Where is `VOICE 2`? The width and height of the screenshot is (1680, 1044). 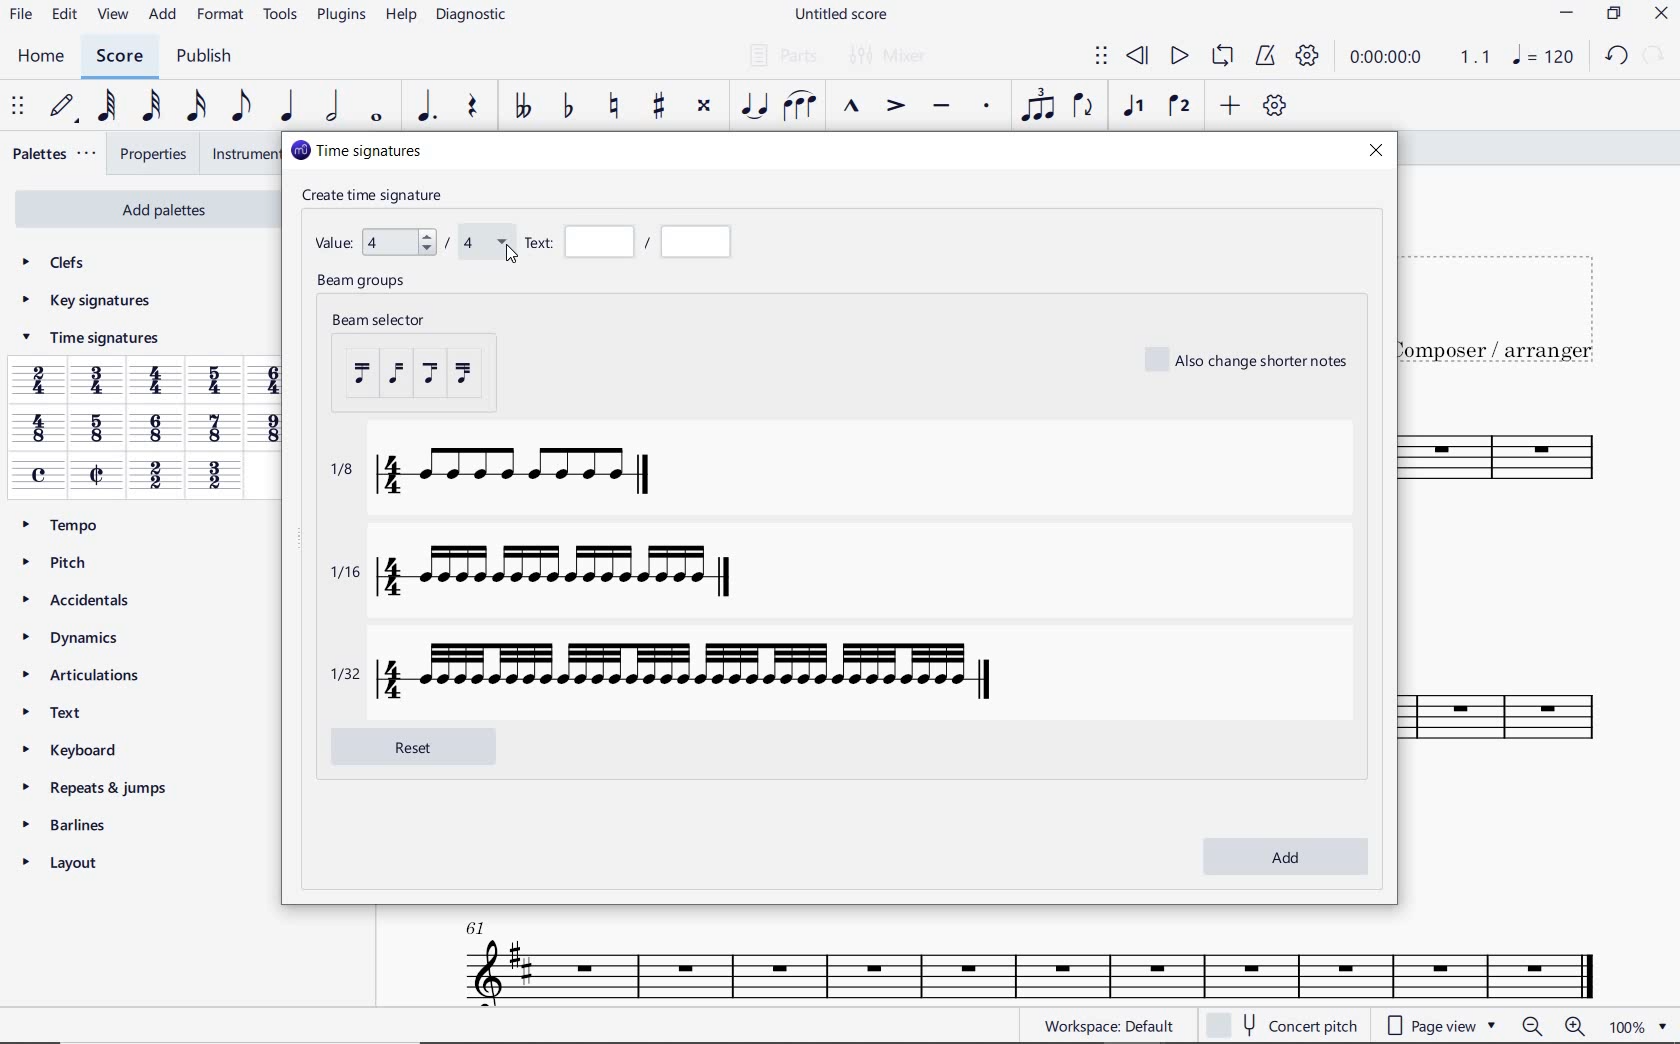
VOICE 2 is located at coordinates (1178, 107).